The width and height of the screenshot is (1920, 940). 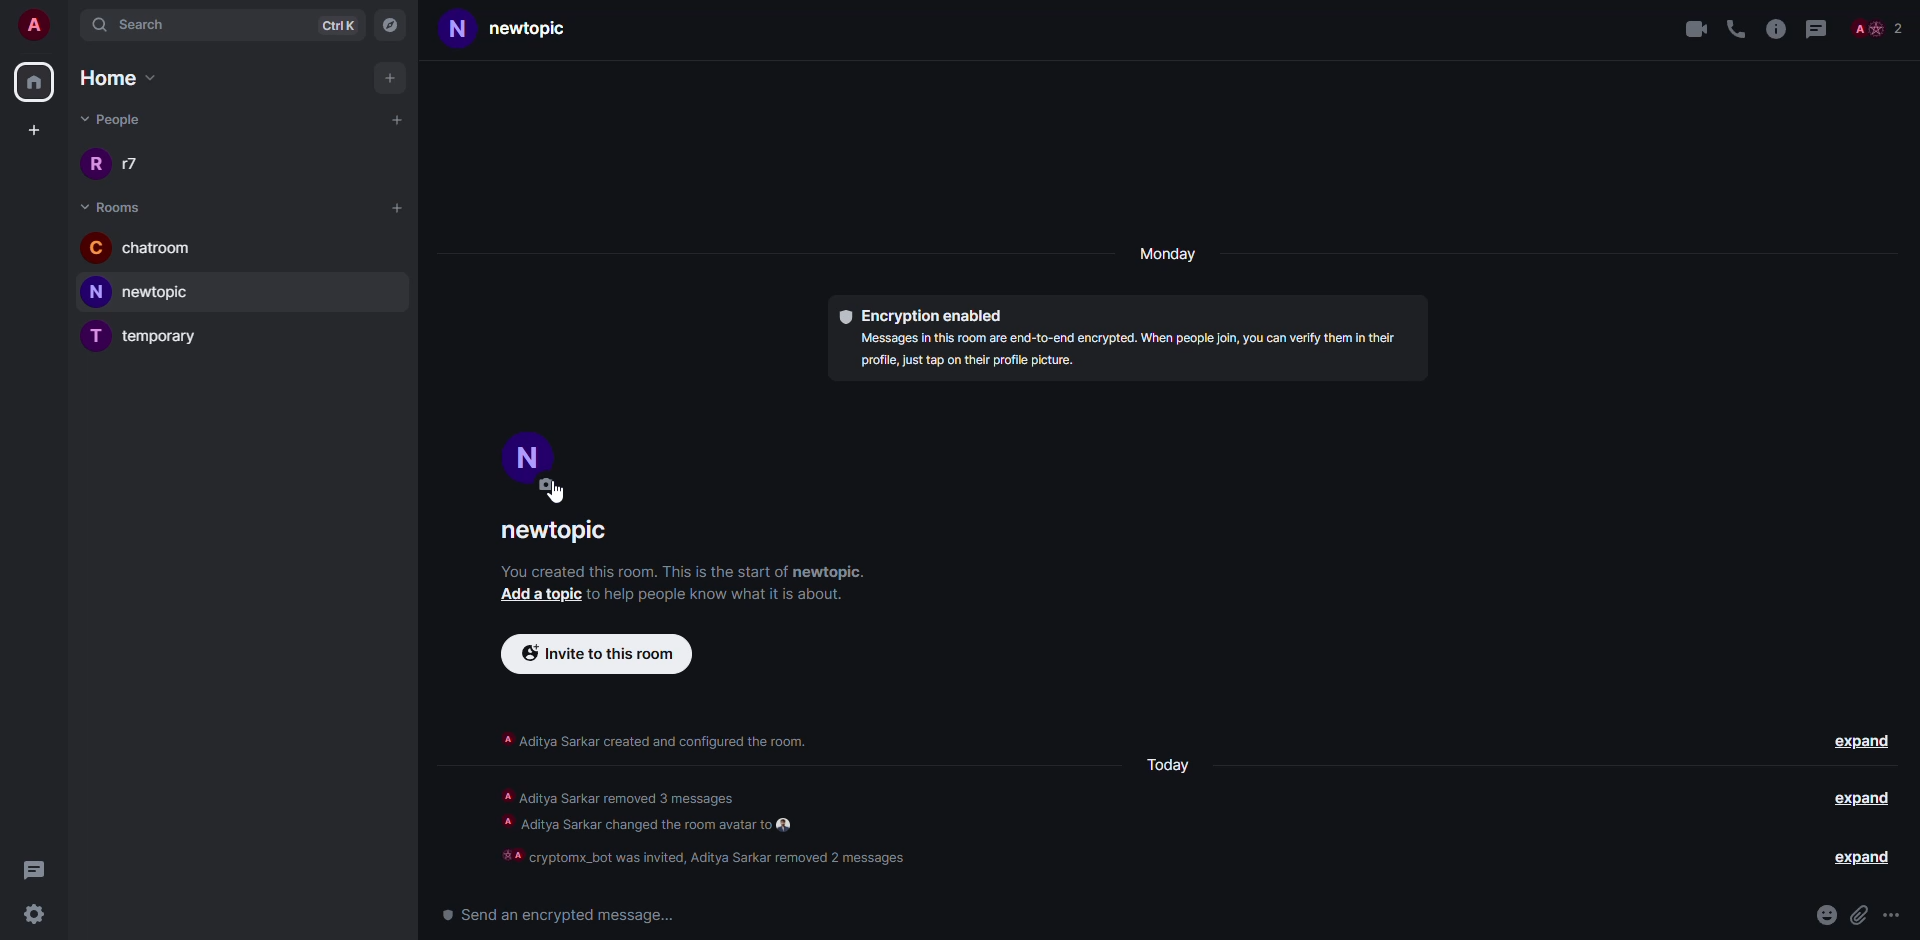 I want to click on create space, so click(x=37, y=129).